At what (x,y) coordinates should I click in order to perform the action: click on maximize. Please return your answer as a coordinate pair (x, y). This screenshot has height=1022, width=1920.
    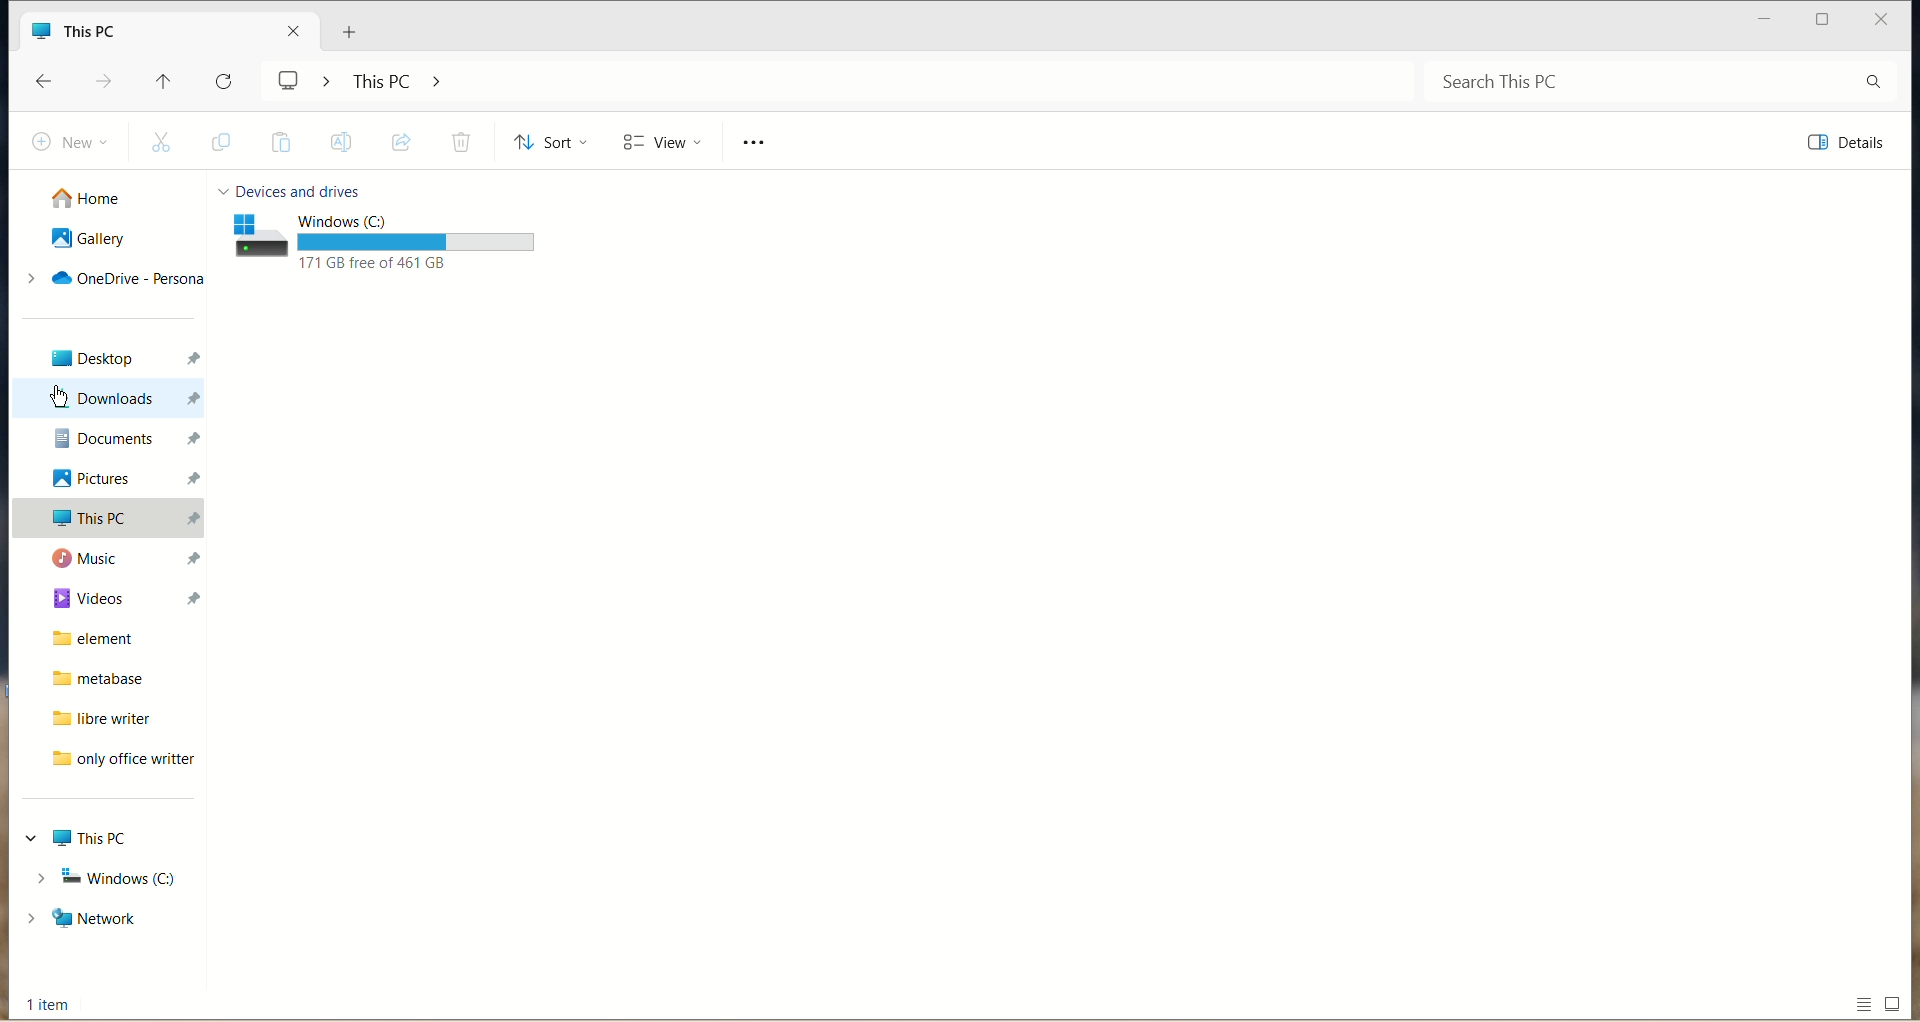
    Looking at the image, I should click on (1765, 20).